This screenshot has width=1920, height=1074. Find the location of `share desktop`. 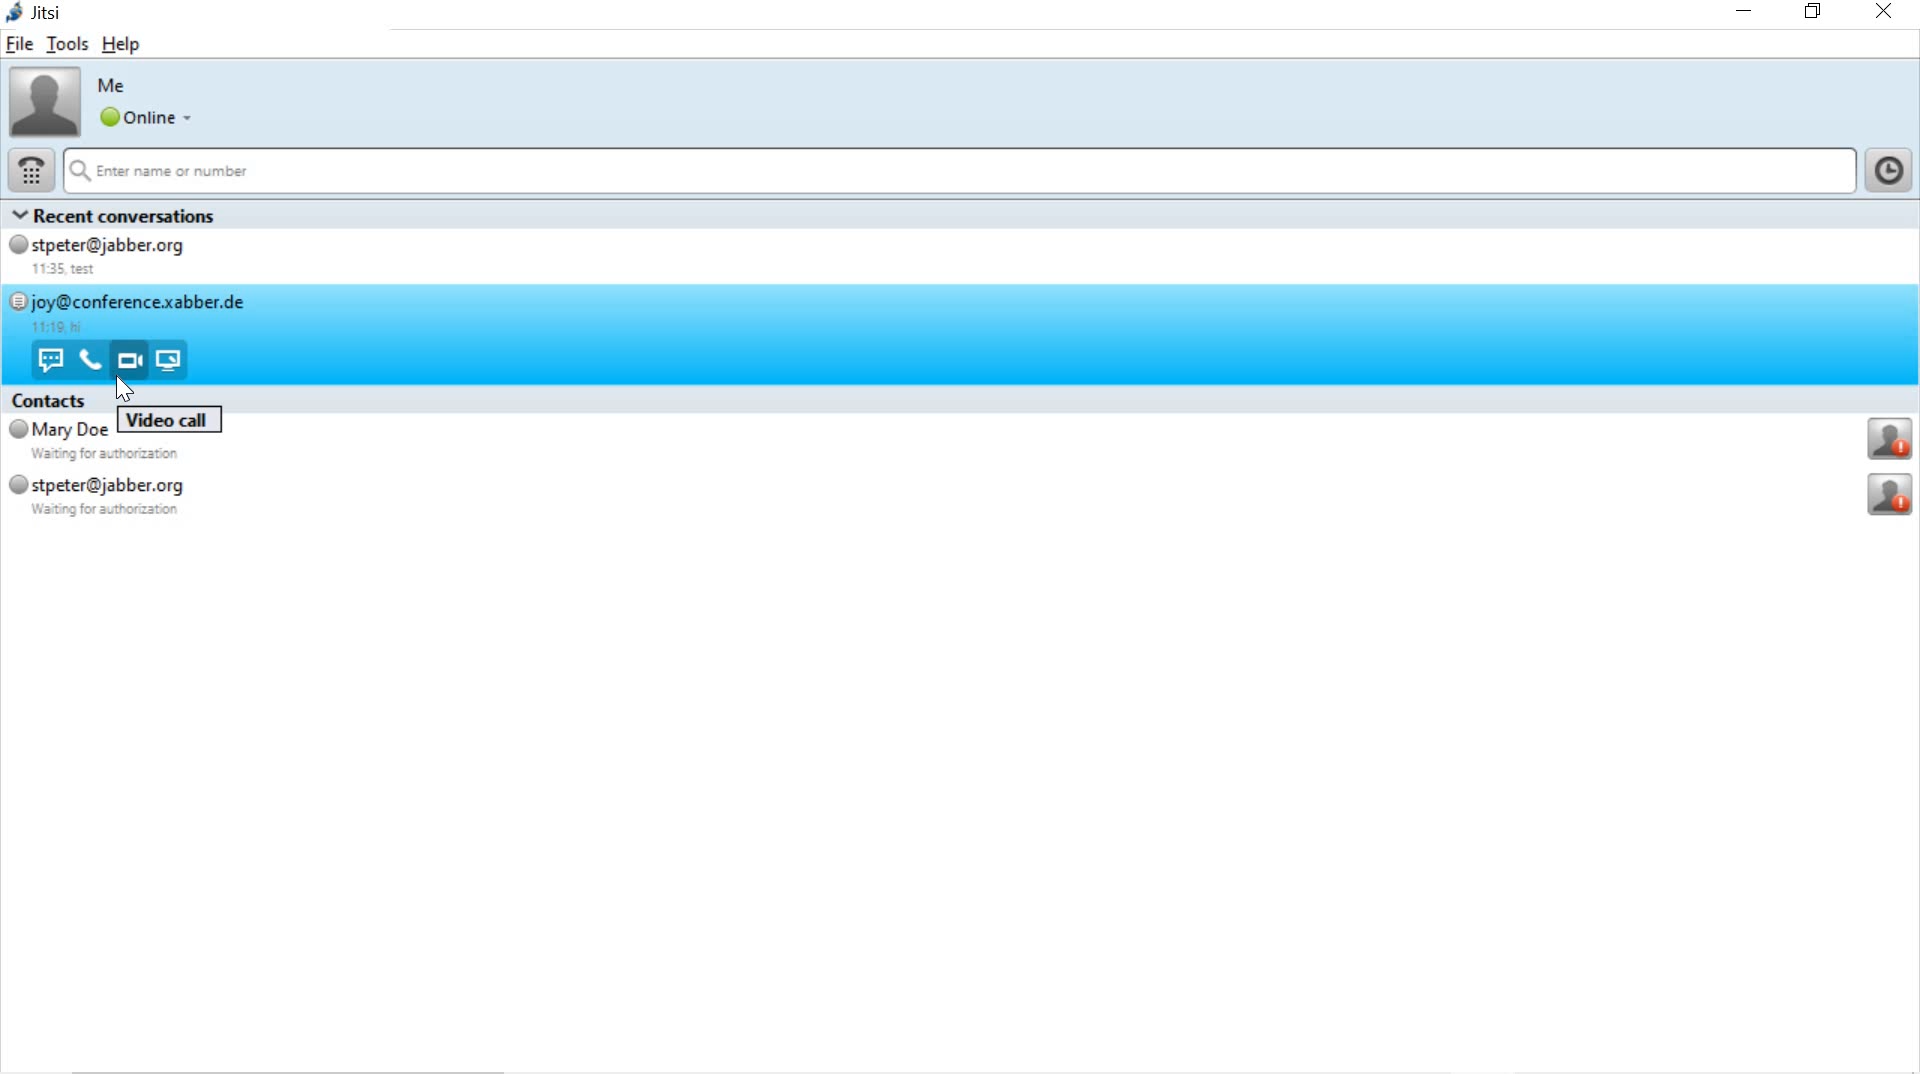

share desktop is located at coordinates (175, 360).